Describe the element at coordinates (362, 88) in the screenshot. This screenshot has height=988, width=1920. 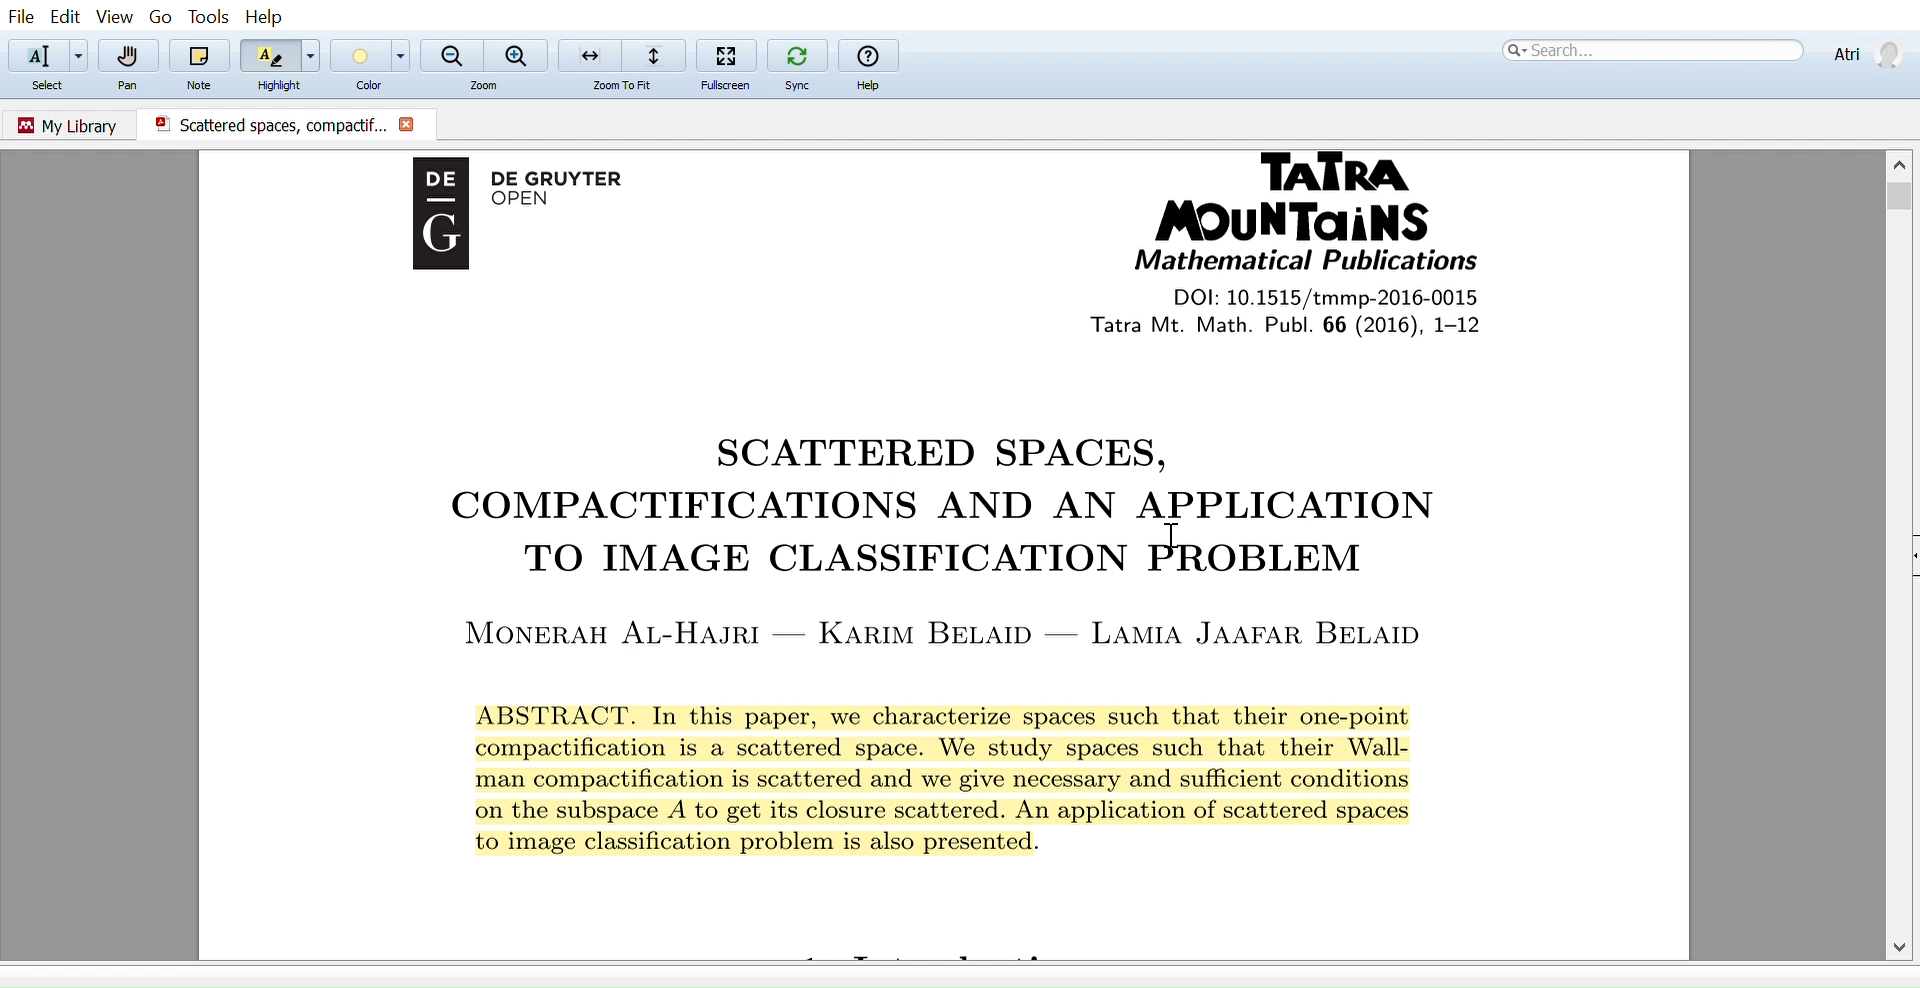
I see `Color` at that location.